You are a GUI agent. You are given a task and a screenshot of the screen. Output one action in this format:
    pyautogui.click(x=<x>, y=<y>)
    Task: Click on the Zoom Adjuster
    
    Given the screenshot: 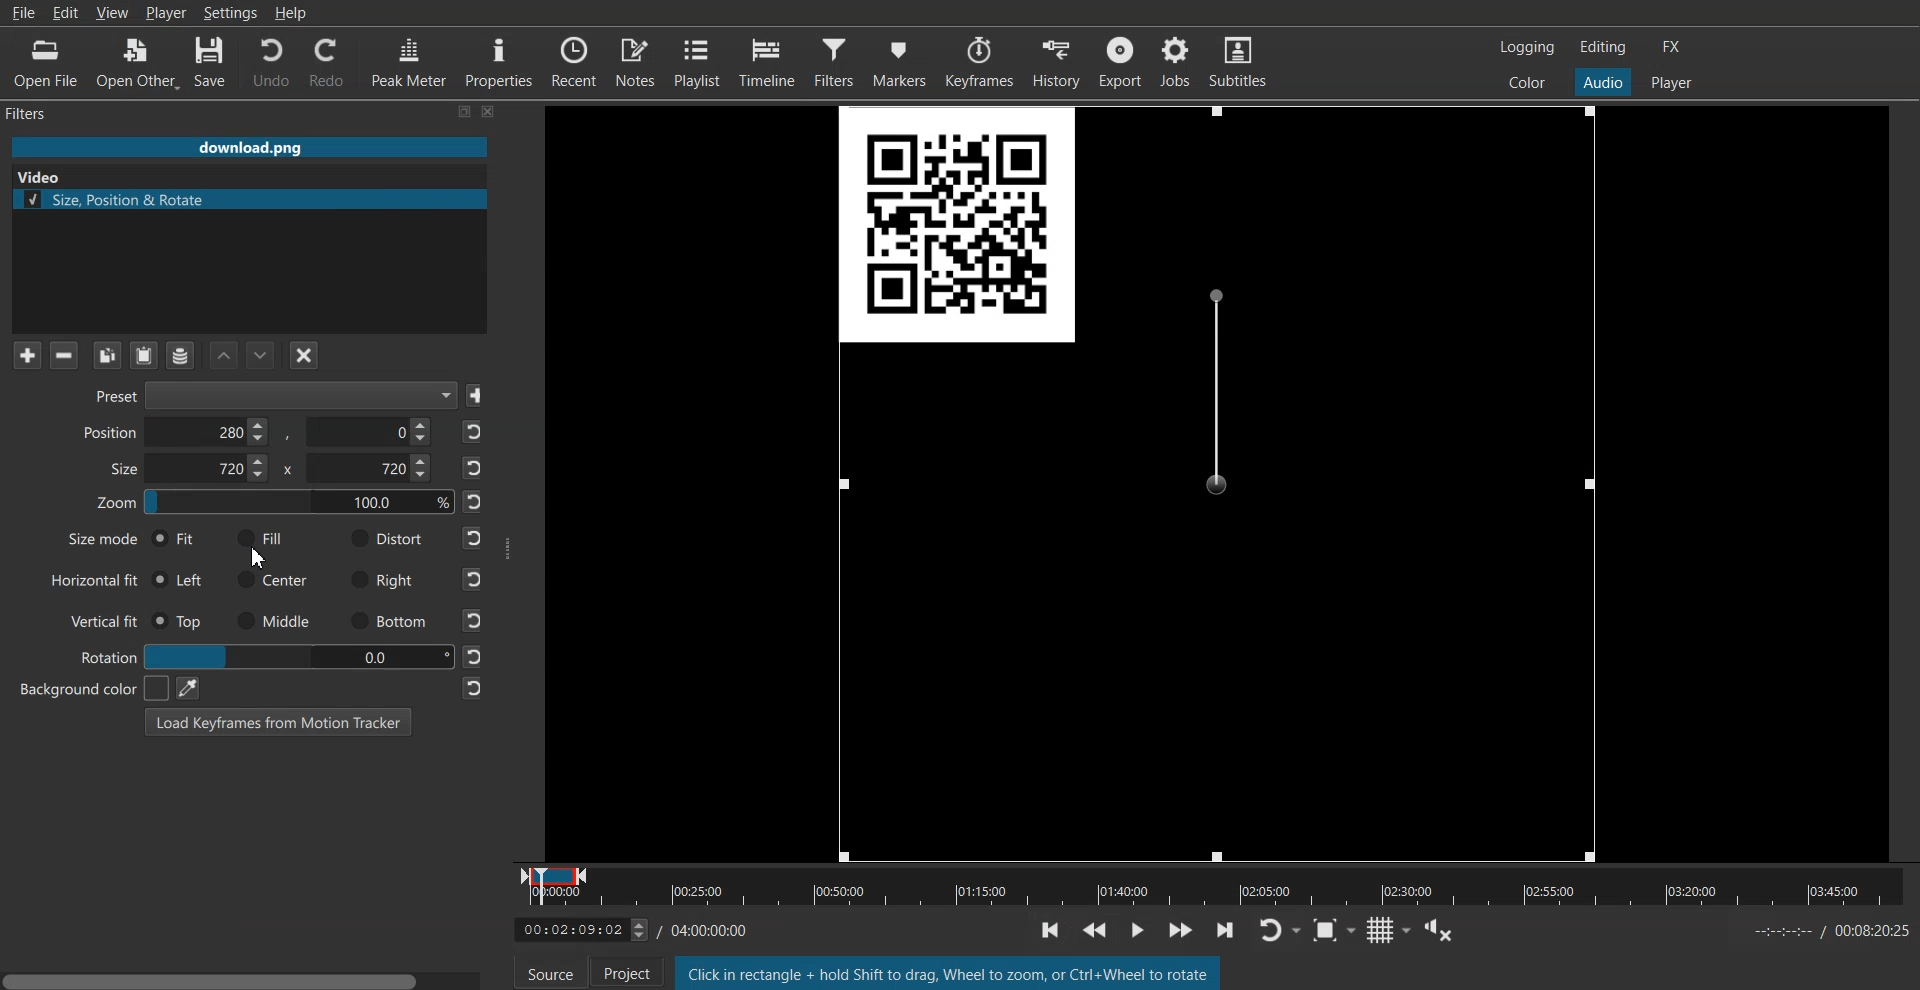 What is the action you would take?
    pyautogui.click(x=274, y=506)
    